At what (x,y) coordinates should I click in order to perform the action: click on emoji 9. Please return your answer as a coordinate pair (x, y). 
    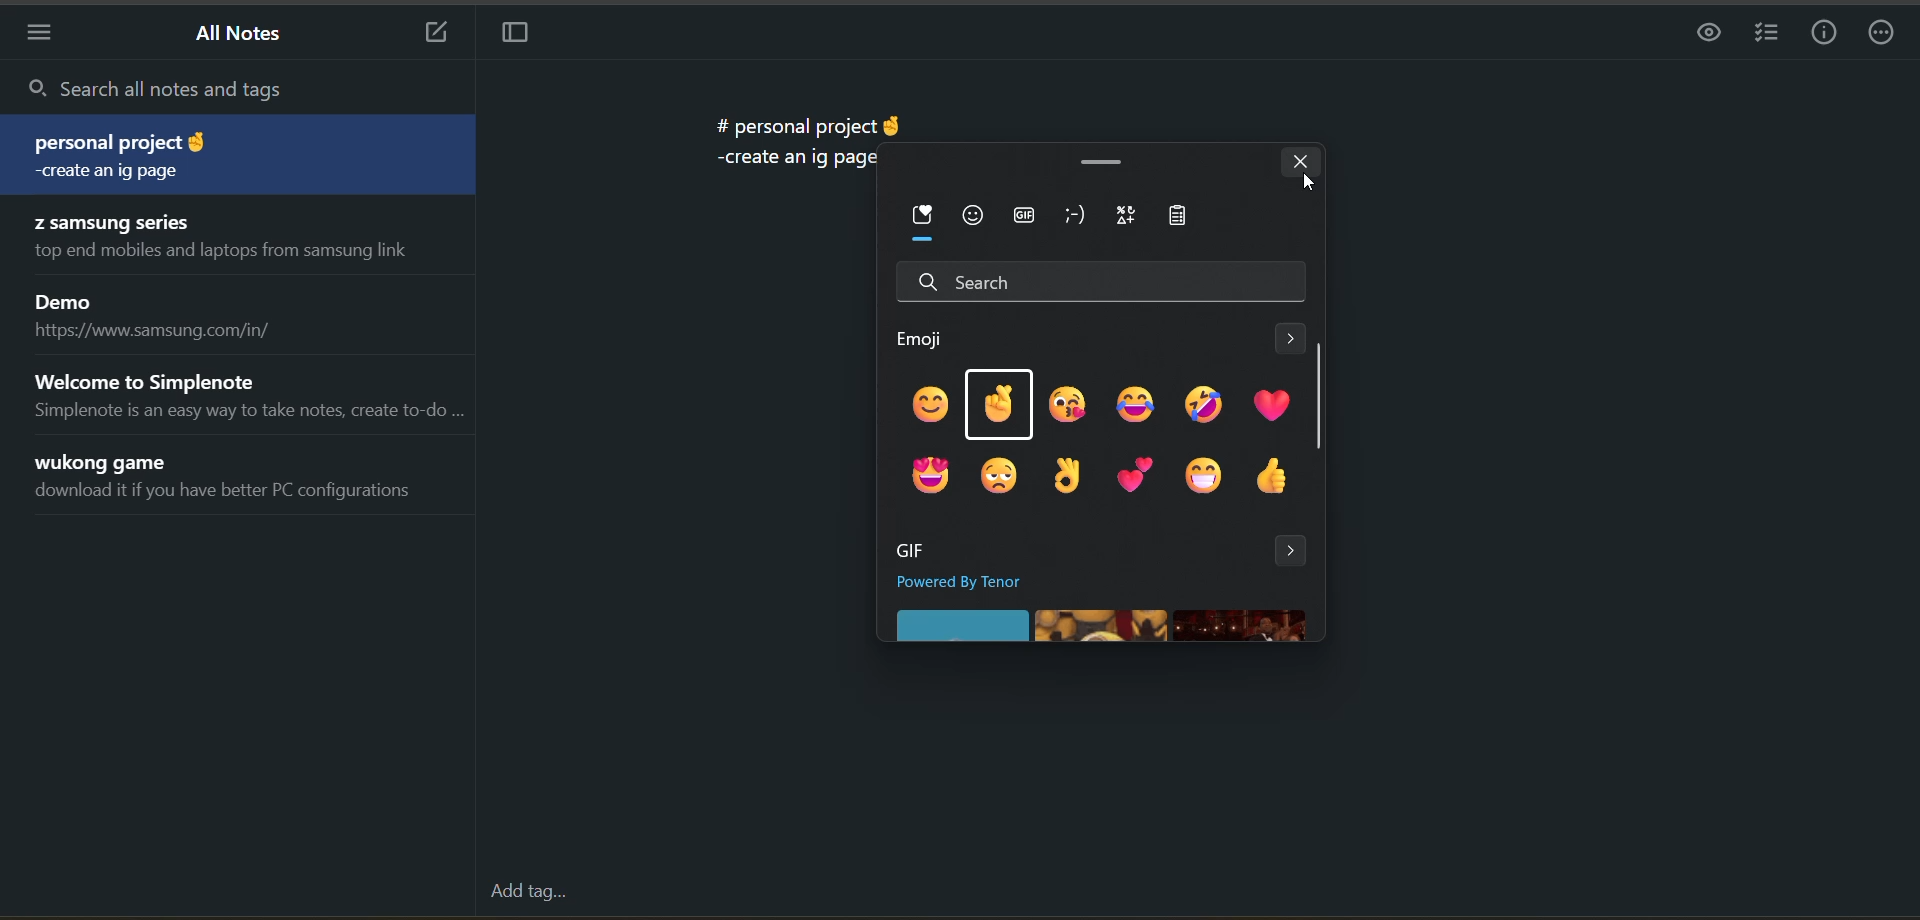
    Looking at the image, I should click on (1067, 476).